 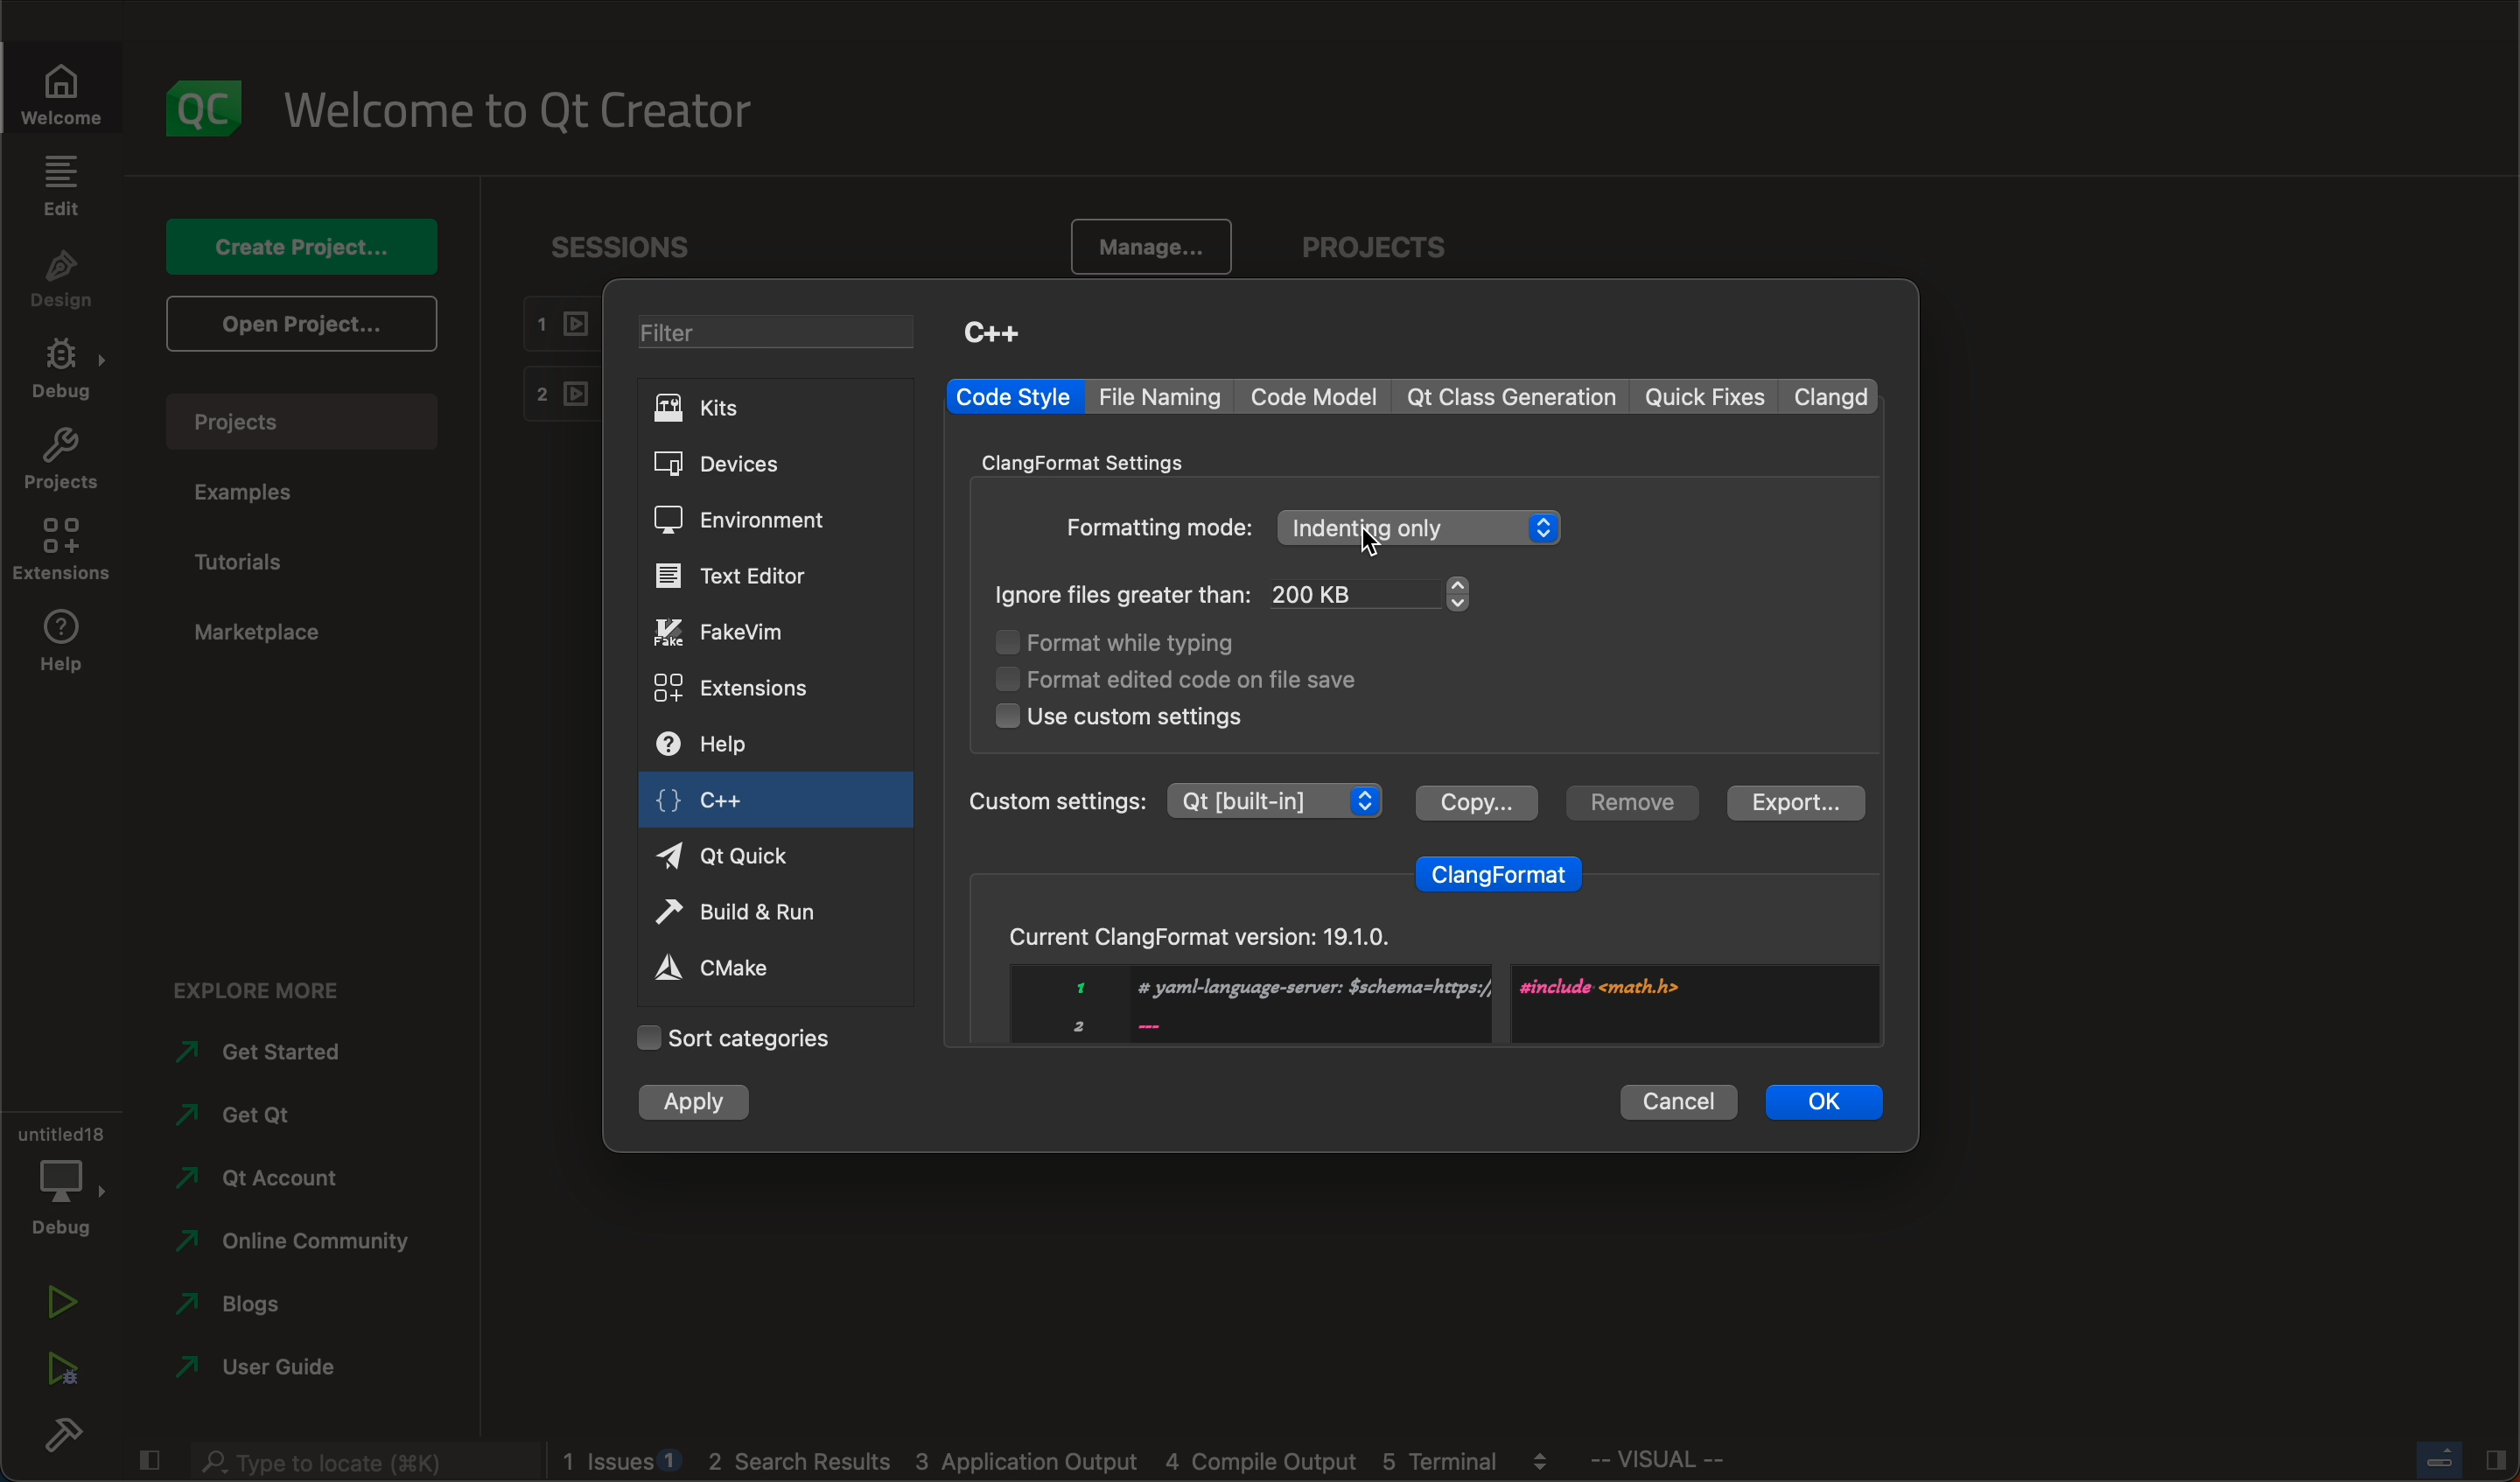 What do you see at coordinates (276, 1052) in the screenshot?
I see `started` at bounding box center [276, 1052].